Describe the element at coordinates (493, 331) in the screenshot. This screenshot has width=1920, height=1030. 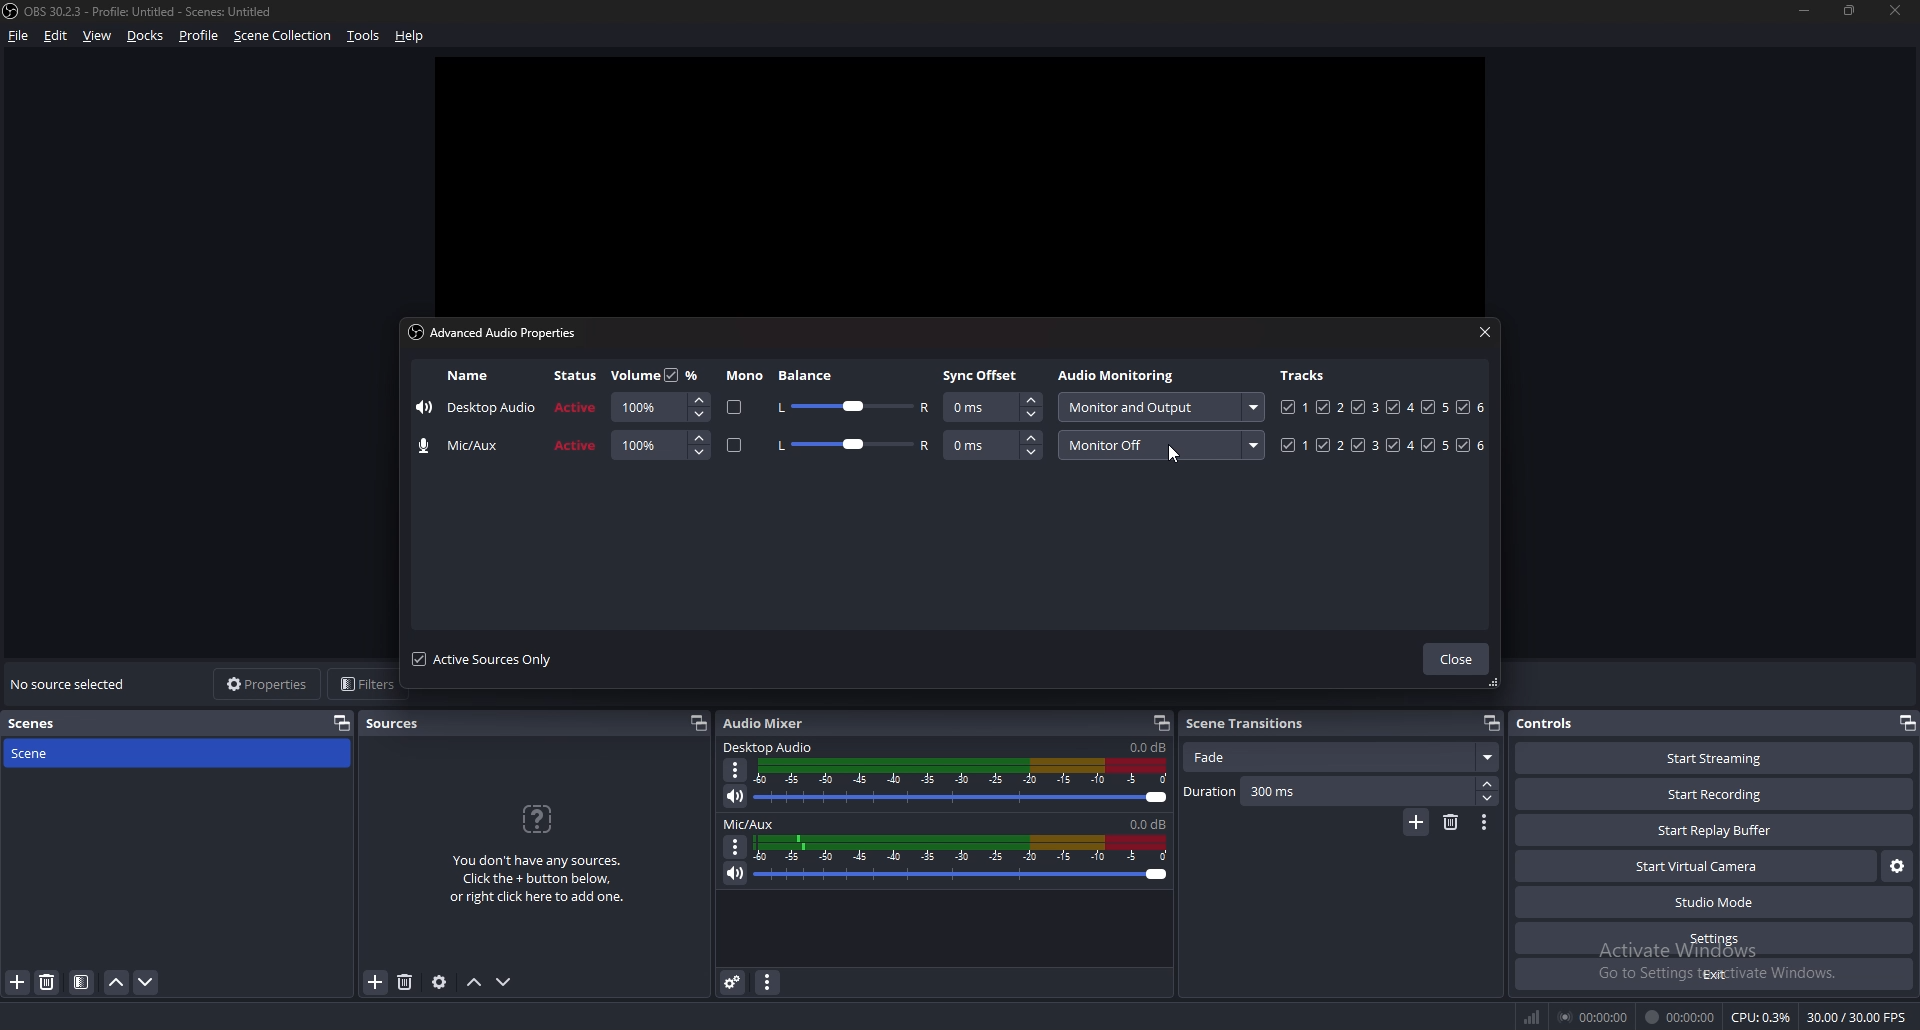
I see `advanced audio properties` at that location.